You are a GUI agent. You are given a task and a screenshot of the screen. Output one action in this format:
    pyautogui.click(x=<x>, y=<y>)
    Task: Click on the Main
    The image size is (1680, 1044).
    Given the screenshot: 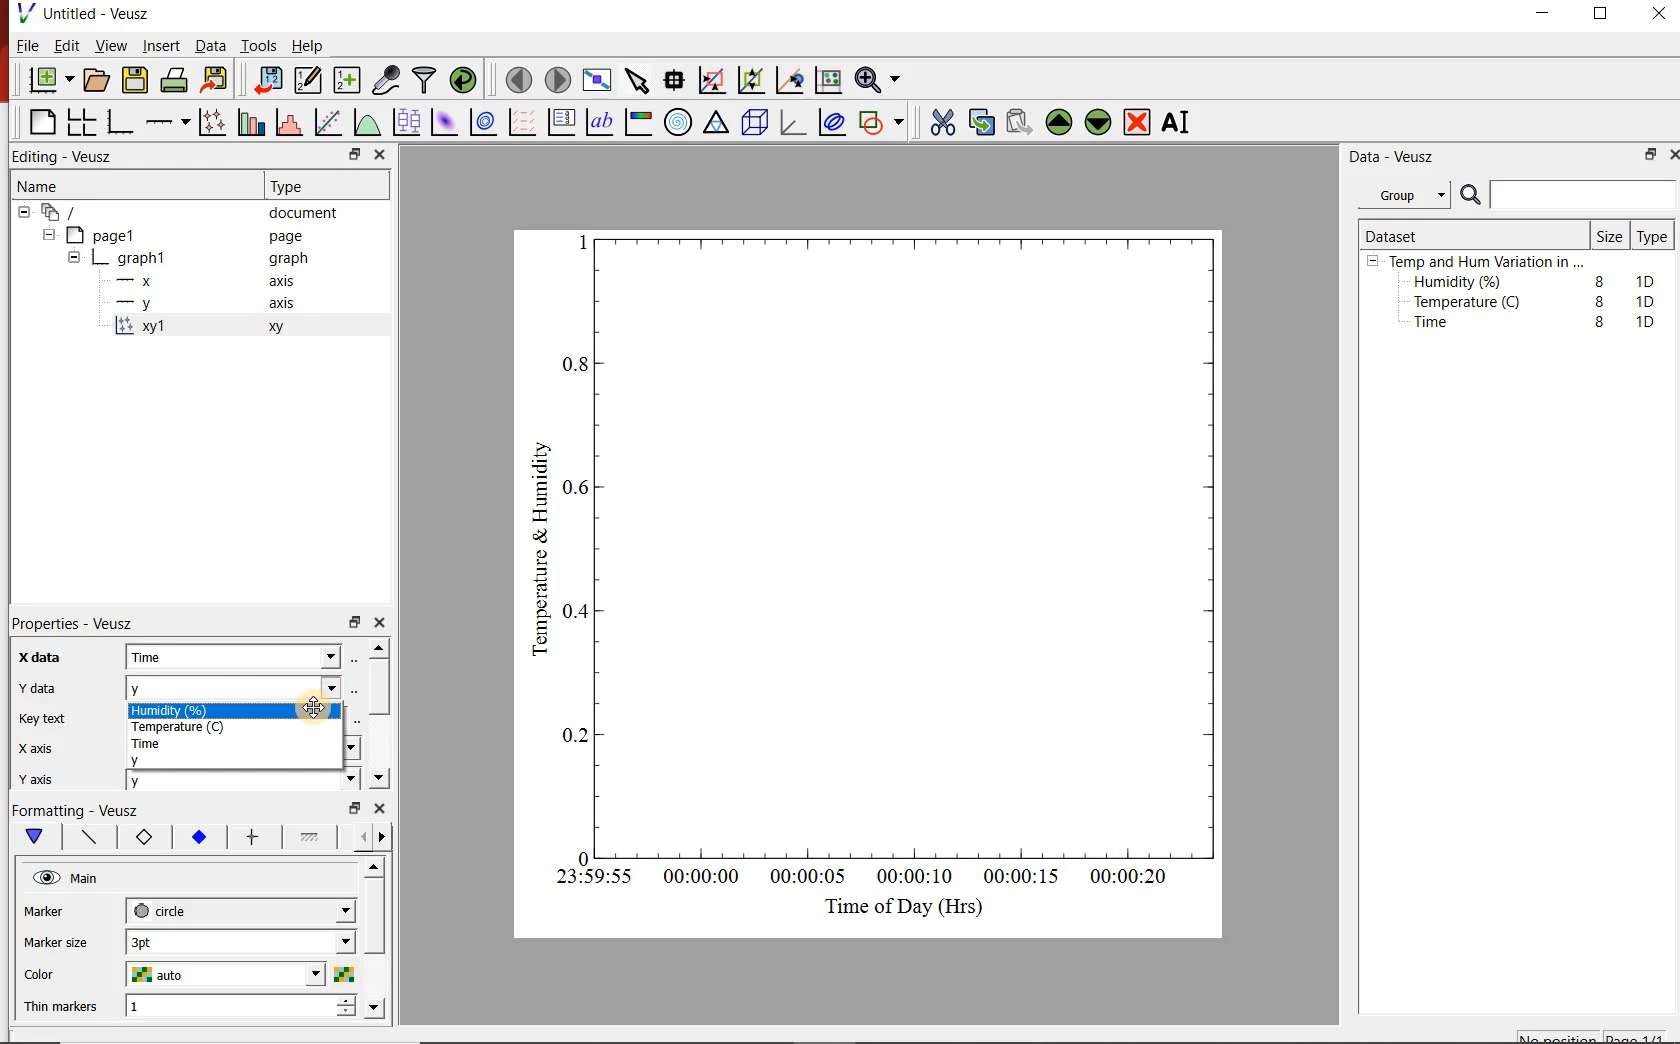 What is the action you would take?
    pyautogui.click(x=99, y=881)
    